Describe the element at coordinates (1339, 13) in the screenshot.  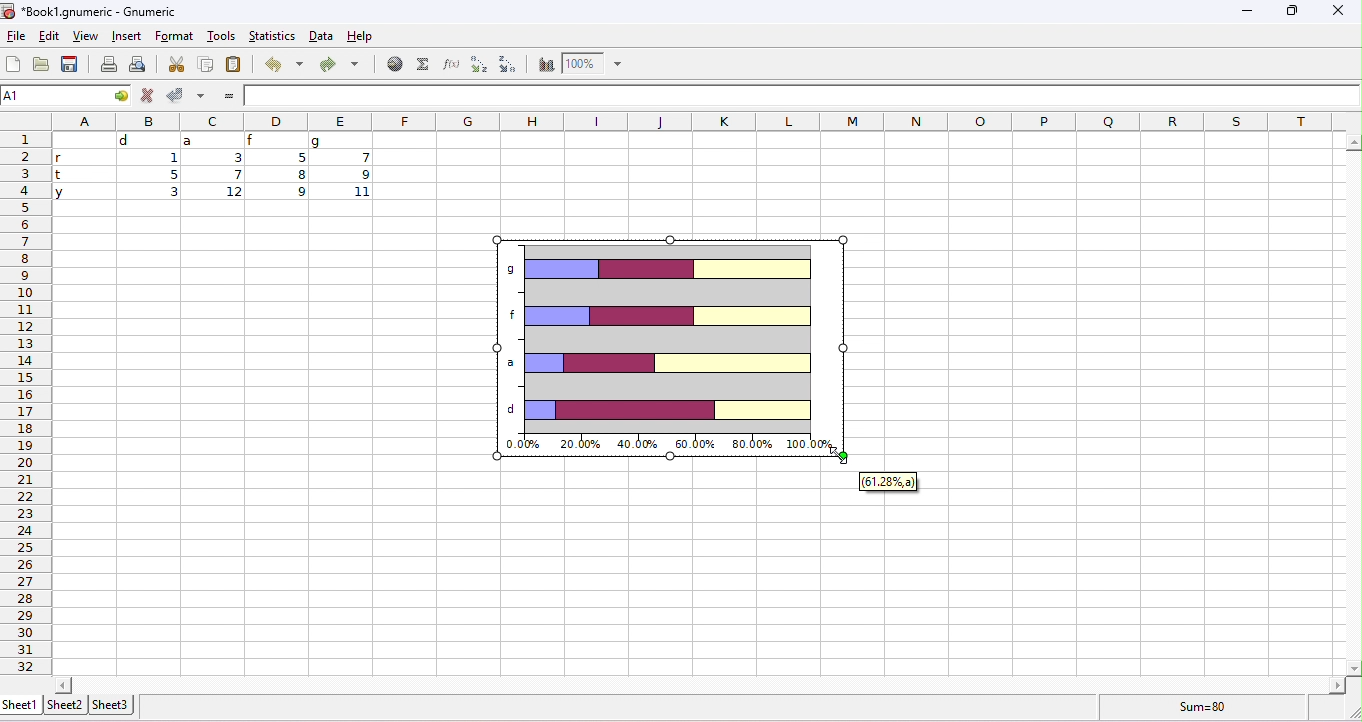
I see `close` at that location.